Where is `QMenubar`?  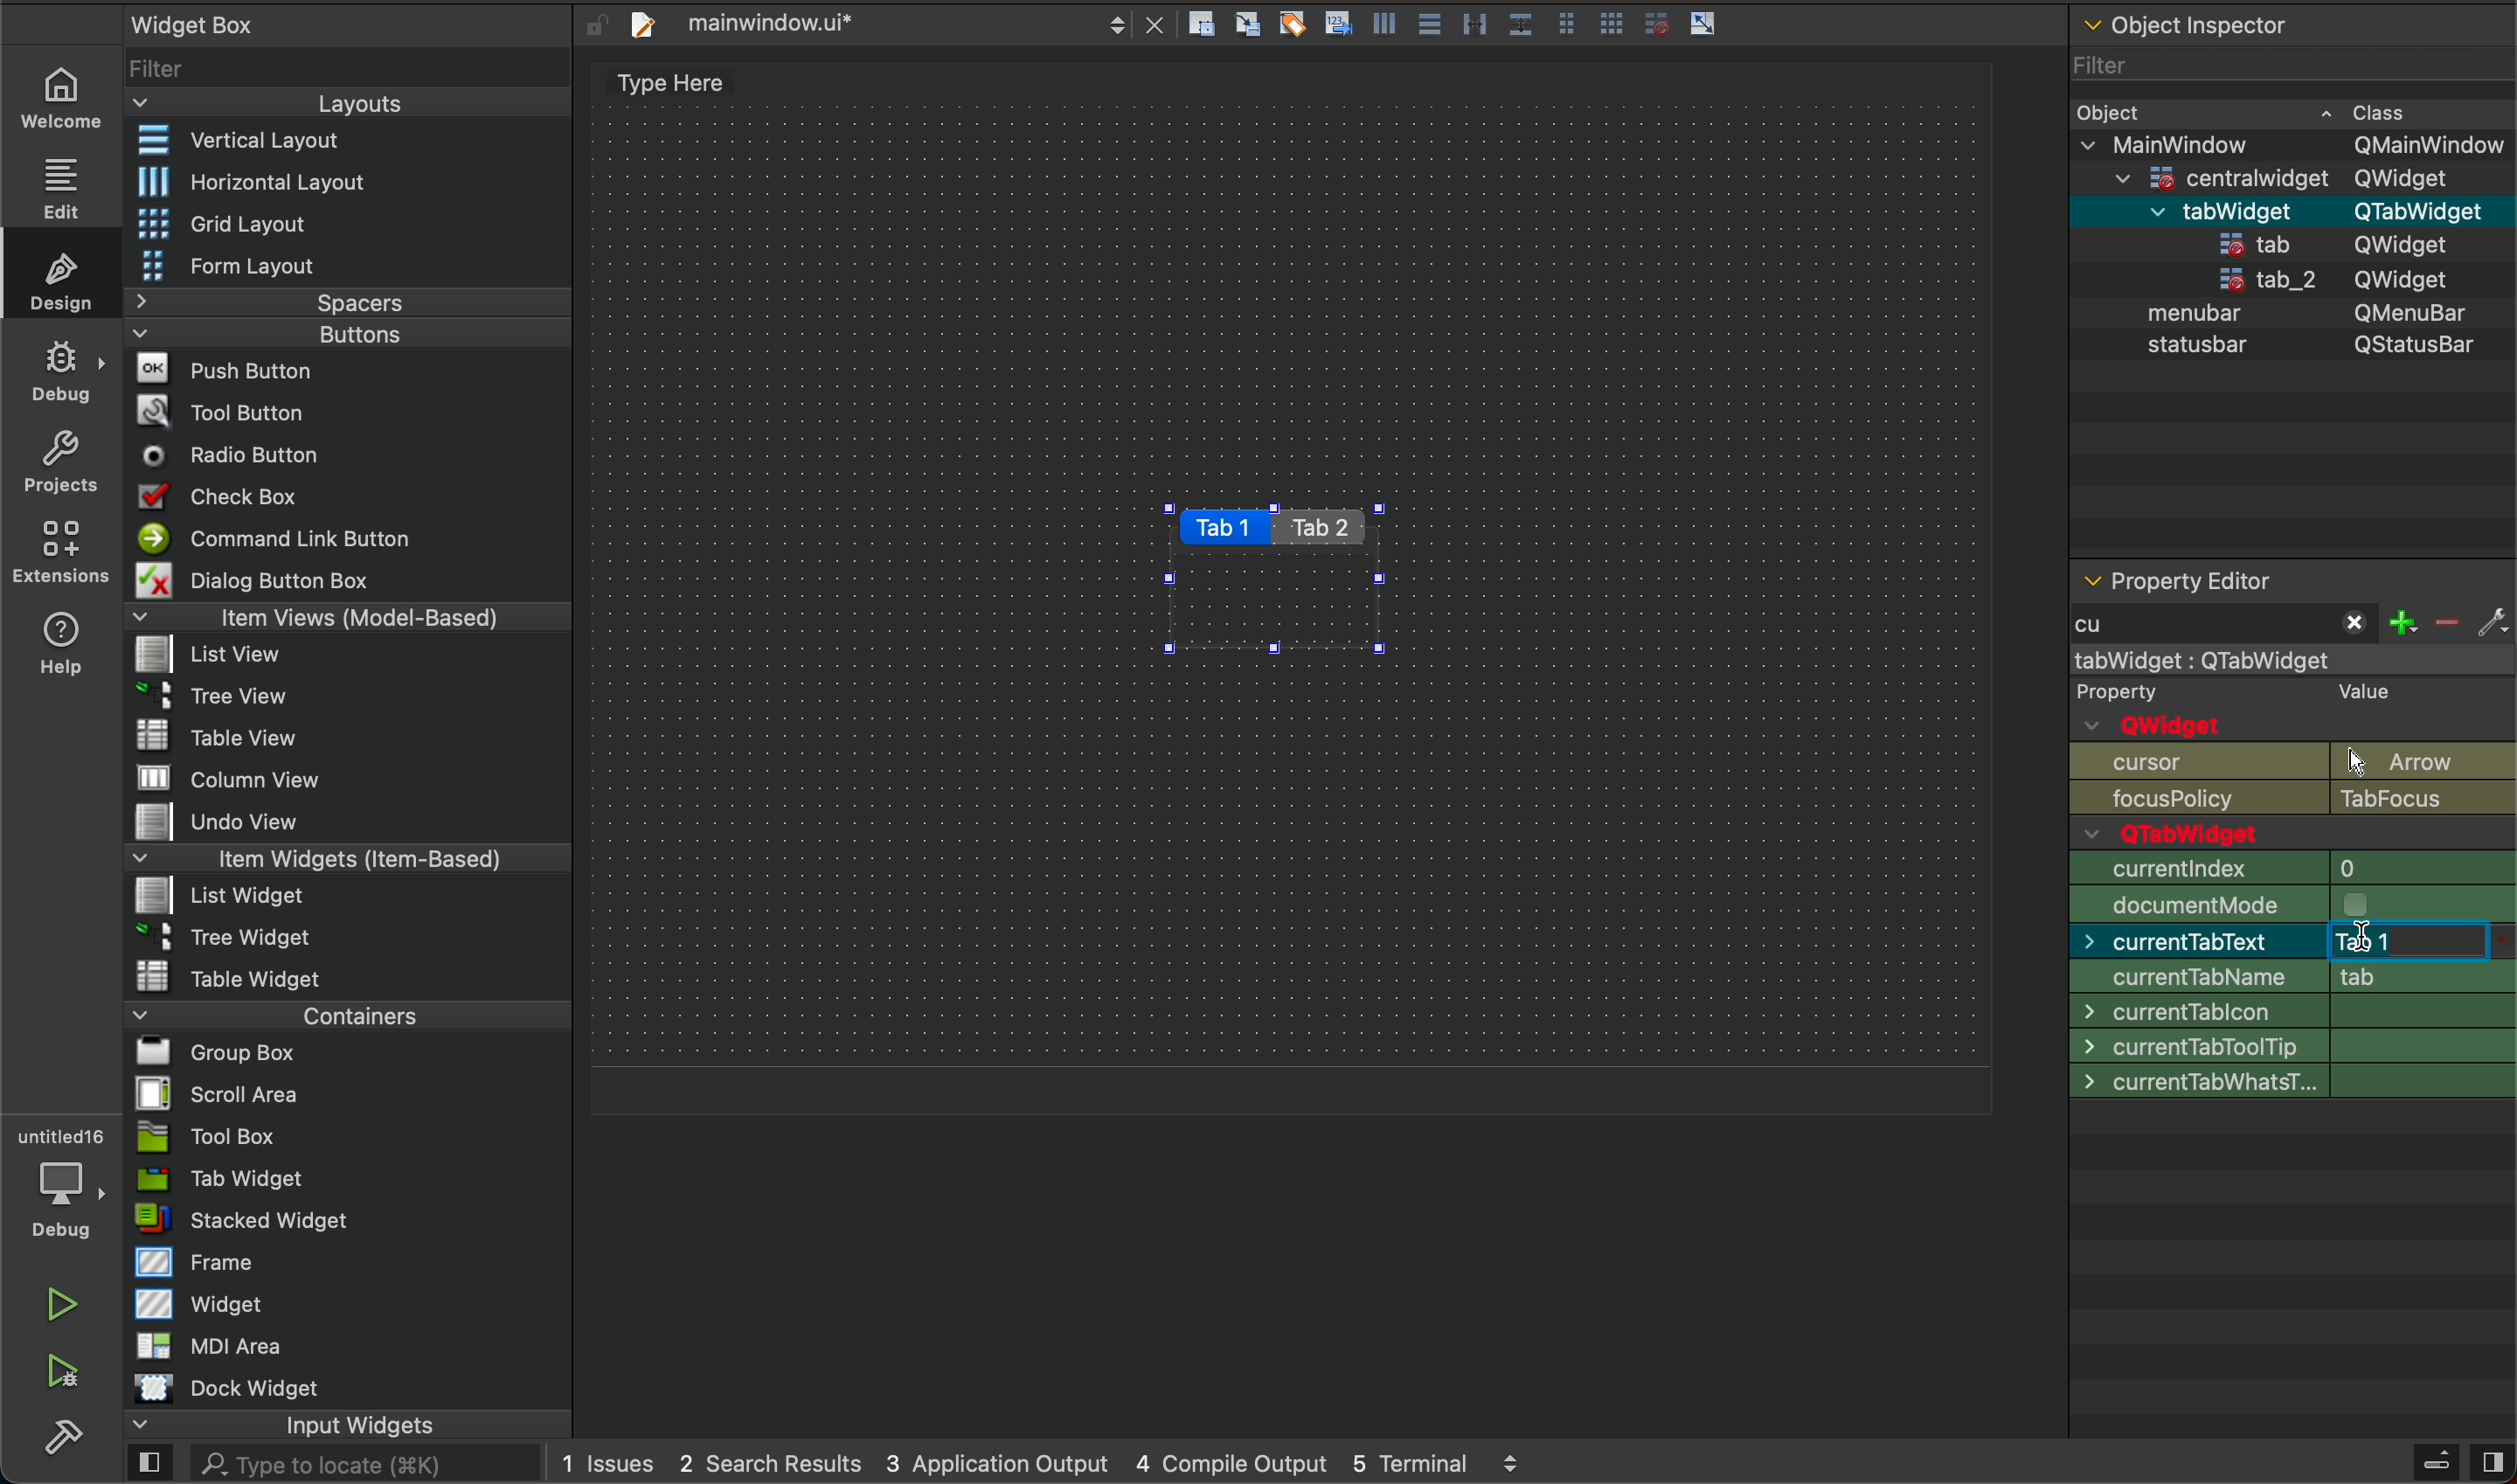
QMenubar is located at coordinates (2394, 316).